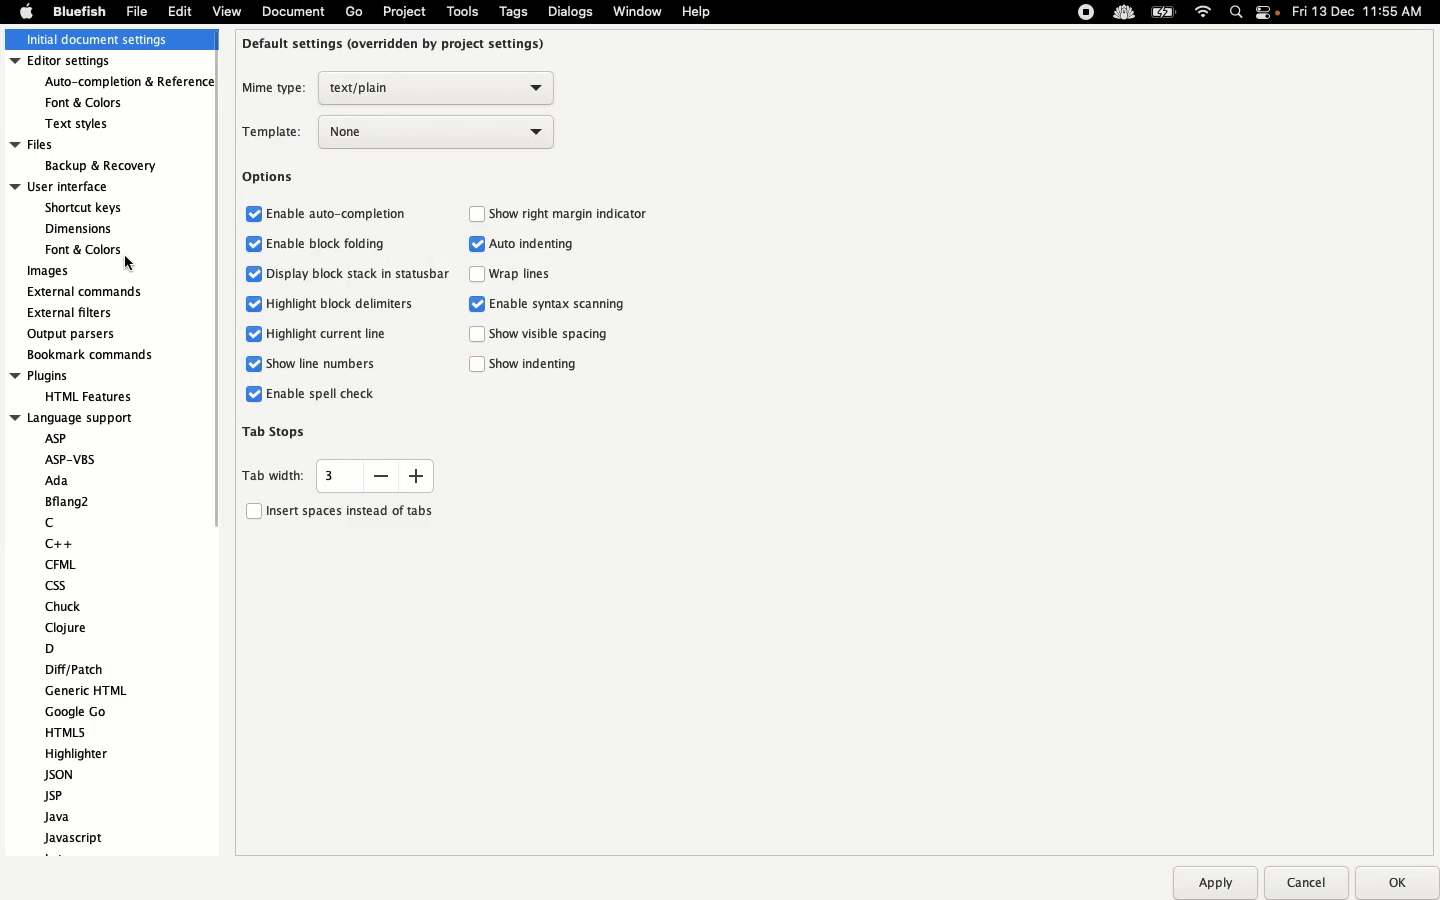 This screenshot has height=900, width=1440. I want to click on Bluefish, so click(76, 12).